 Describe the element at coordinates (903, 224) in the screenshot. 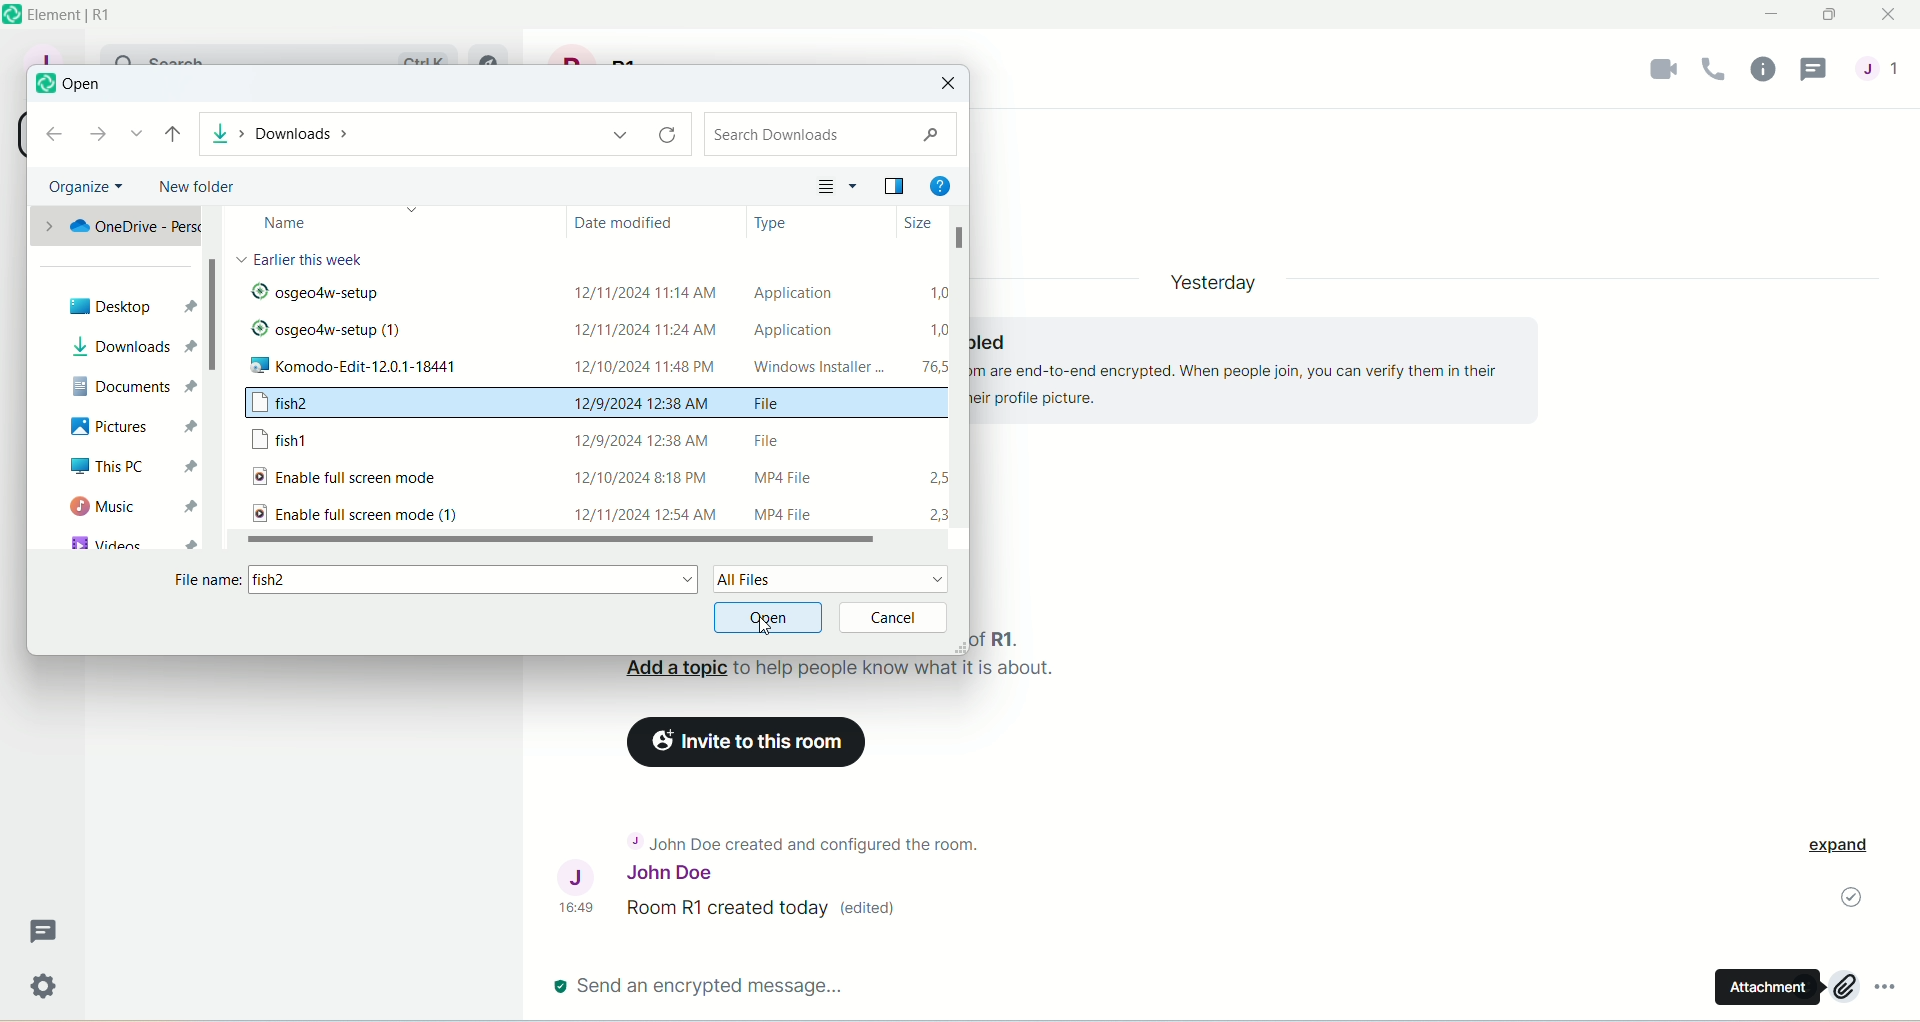

I see `size` at that location.